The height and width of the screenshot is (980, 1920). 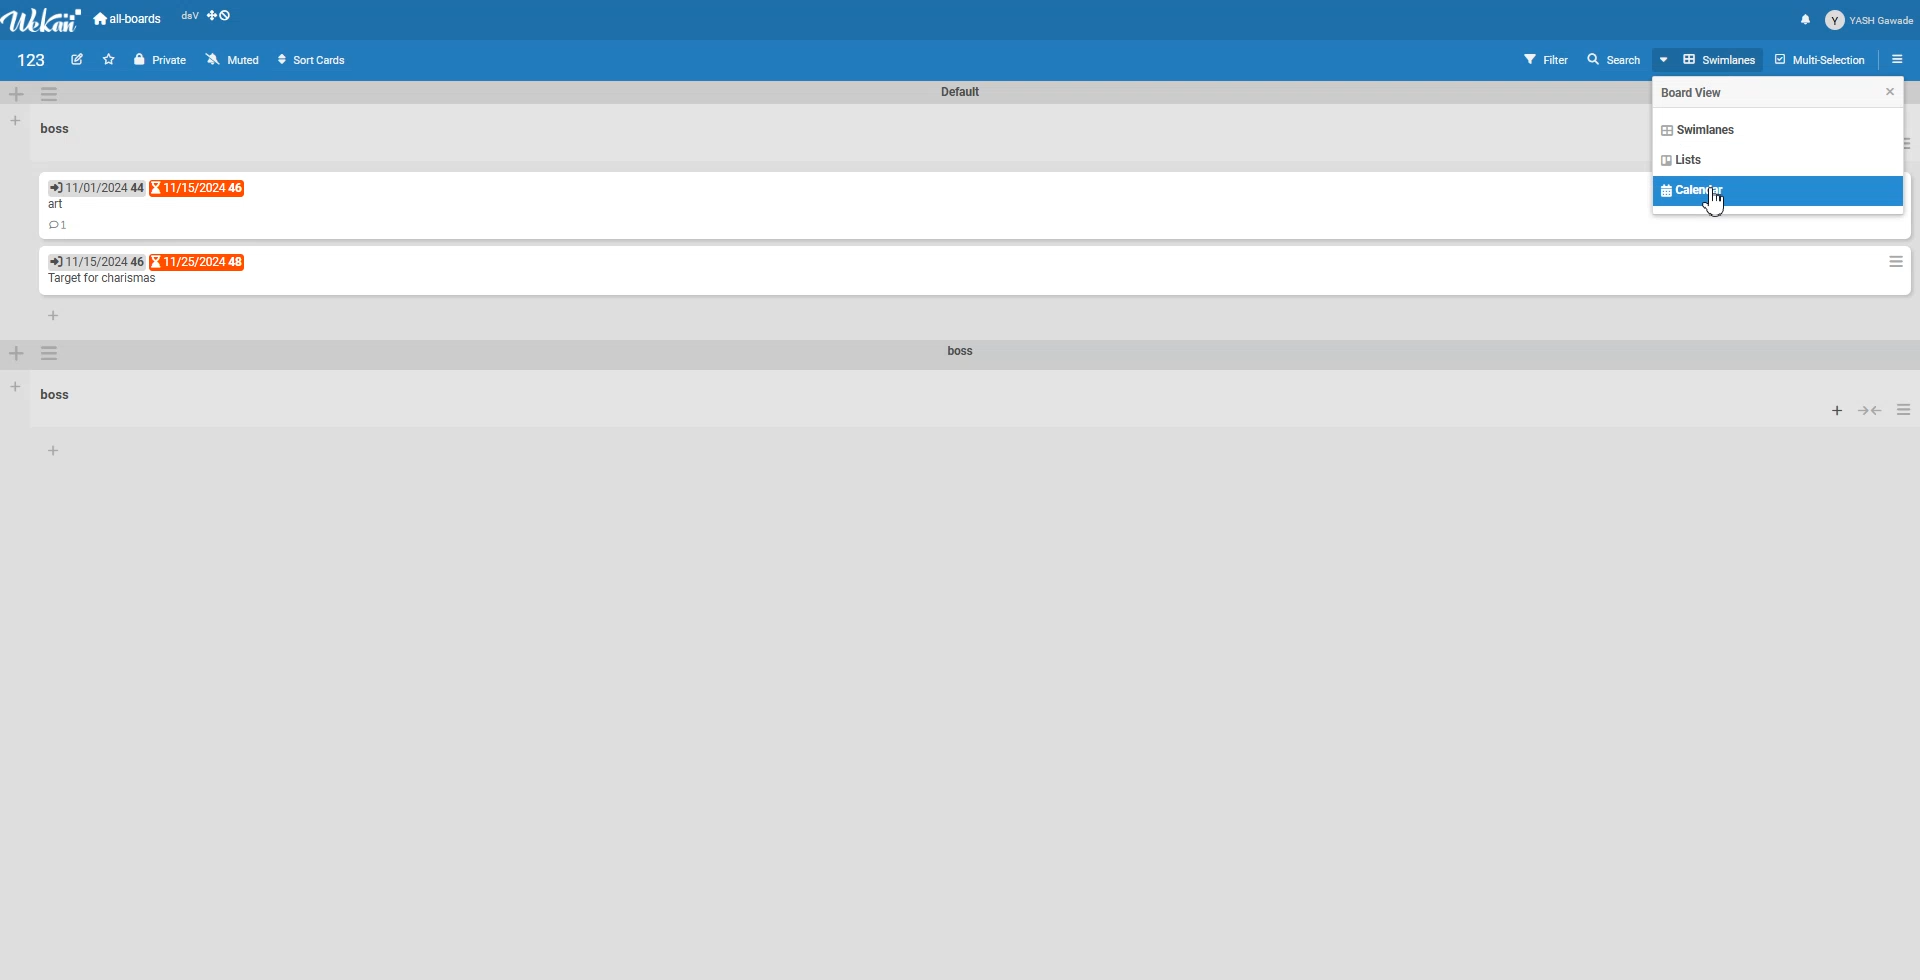 What do you see at coordinates (56, 206) in the screenshot?
I see `Text` at bounding box center [56, 206].